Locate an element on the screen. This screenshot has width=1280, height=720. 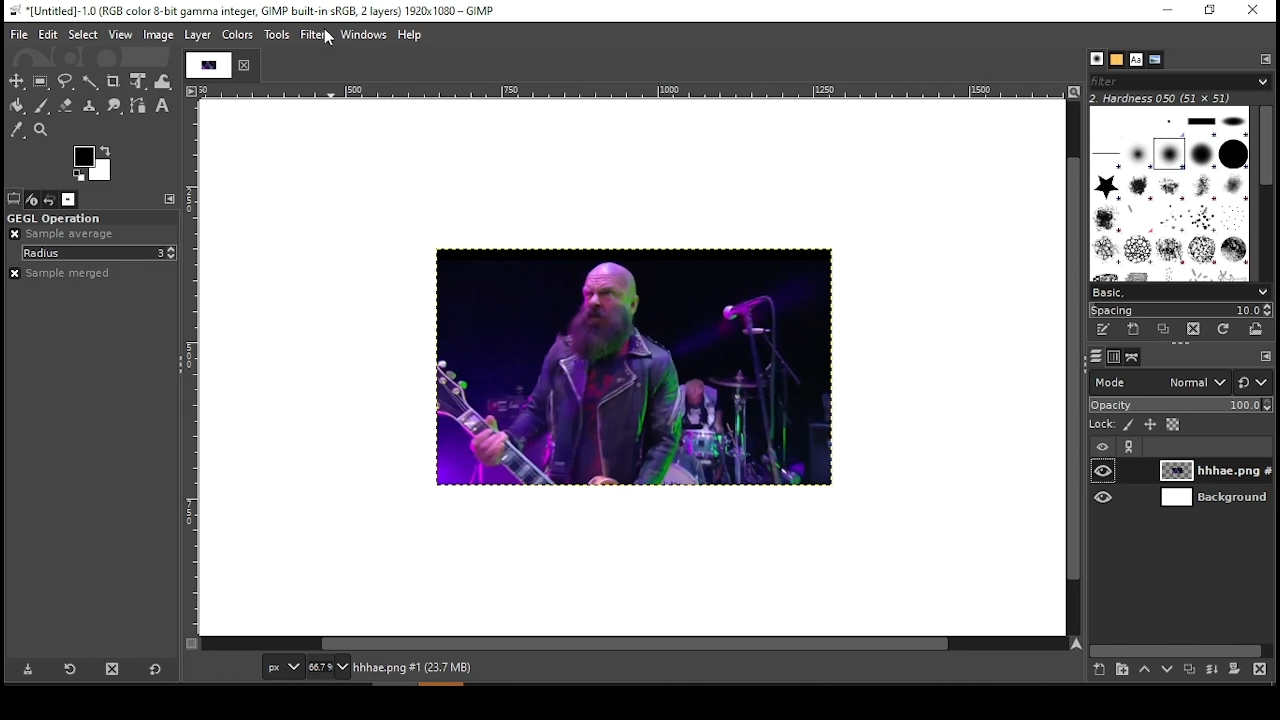
configure this tab is located at coordinates (1264, 356).